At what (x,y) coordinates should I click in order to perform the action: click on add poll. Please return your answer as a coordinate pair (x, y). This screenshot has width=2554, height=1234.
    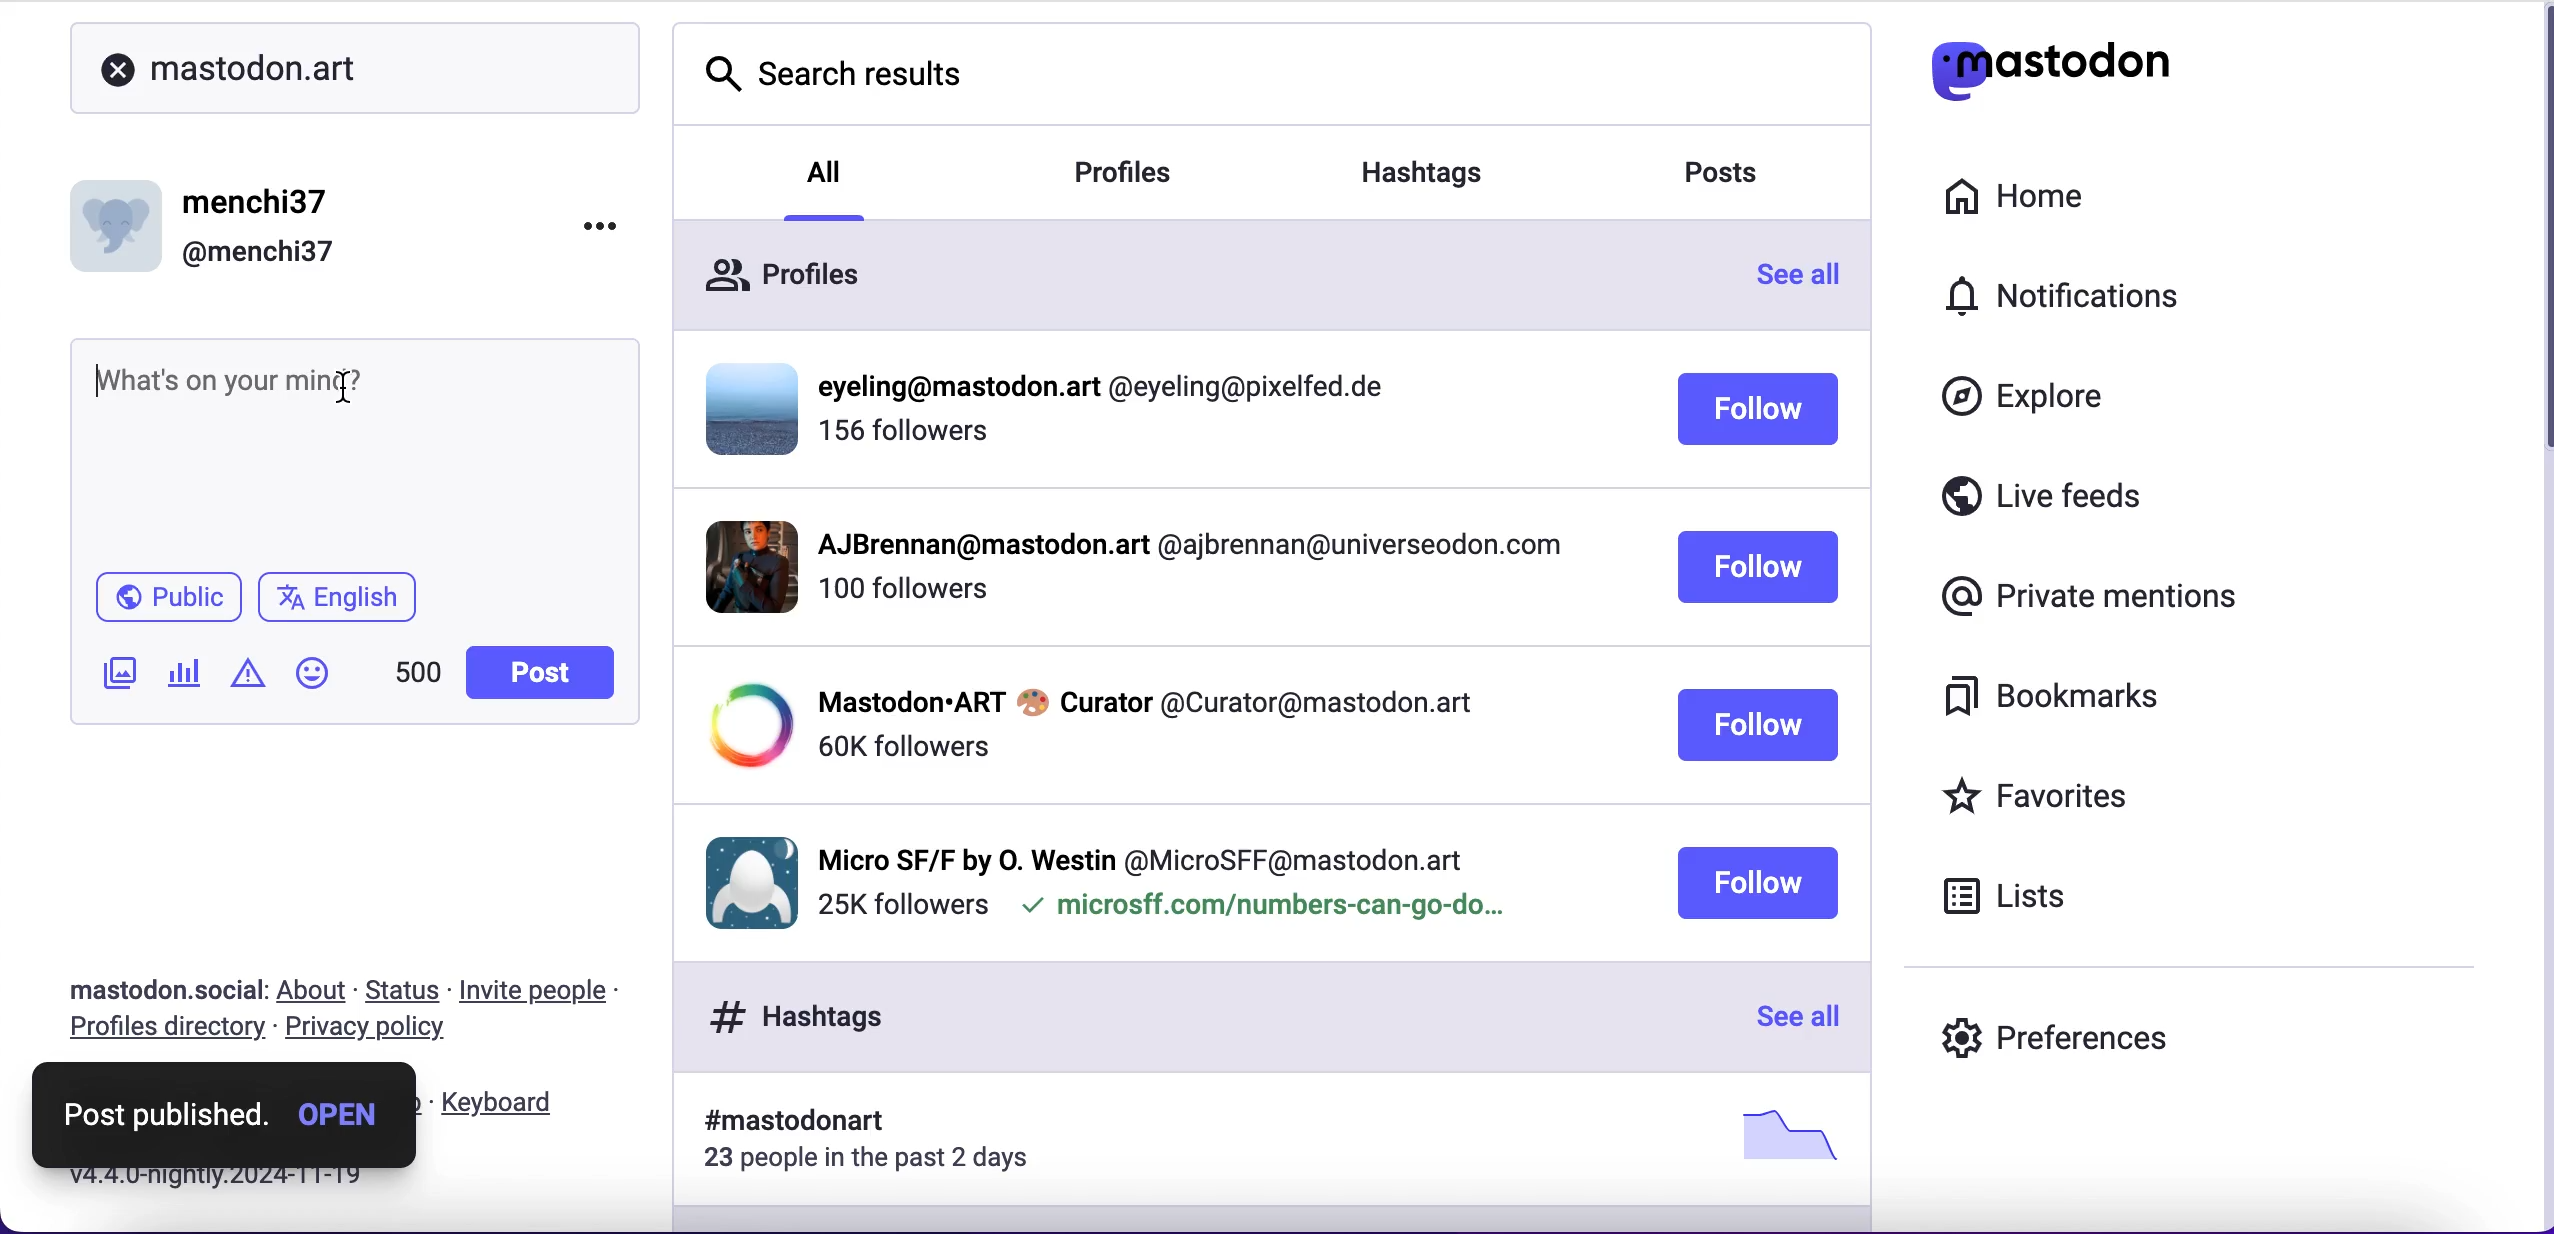
    Looking at the image, I should click on (185, 676).